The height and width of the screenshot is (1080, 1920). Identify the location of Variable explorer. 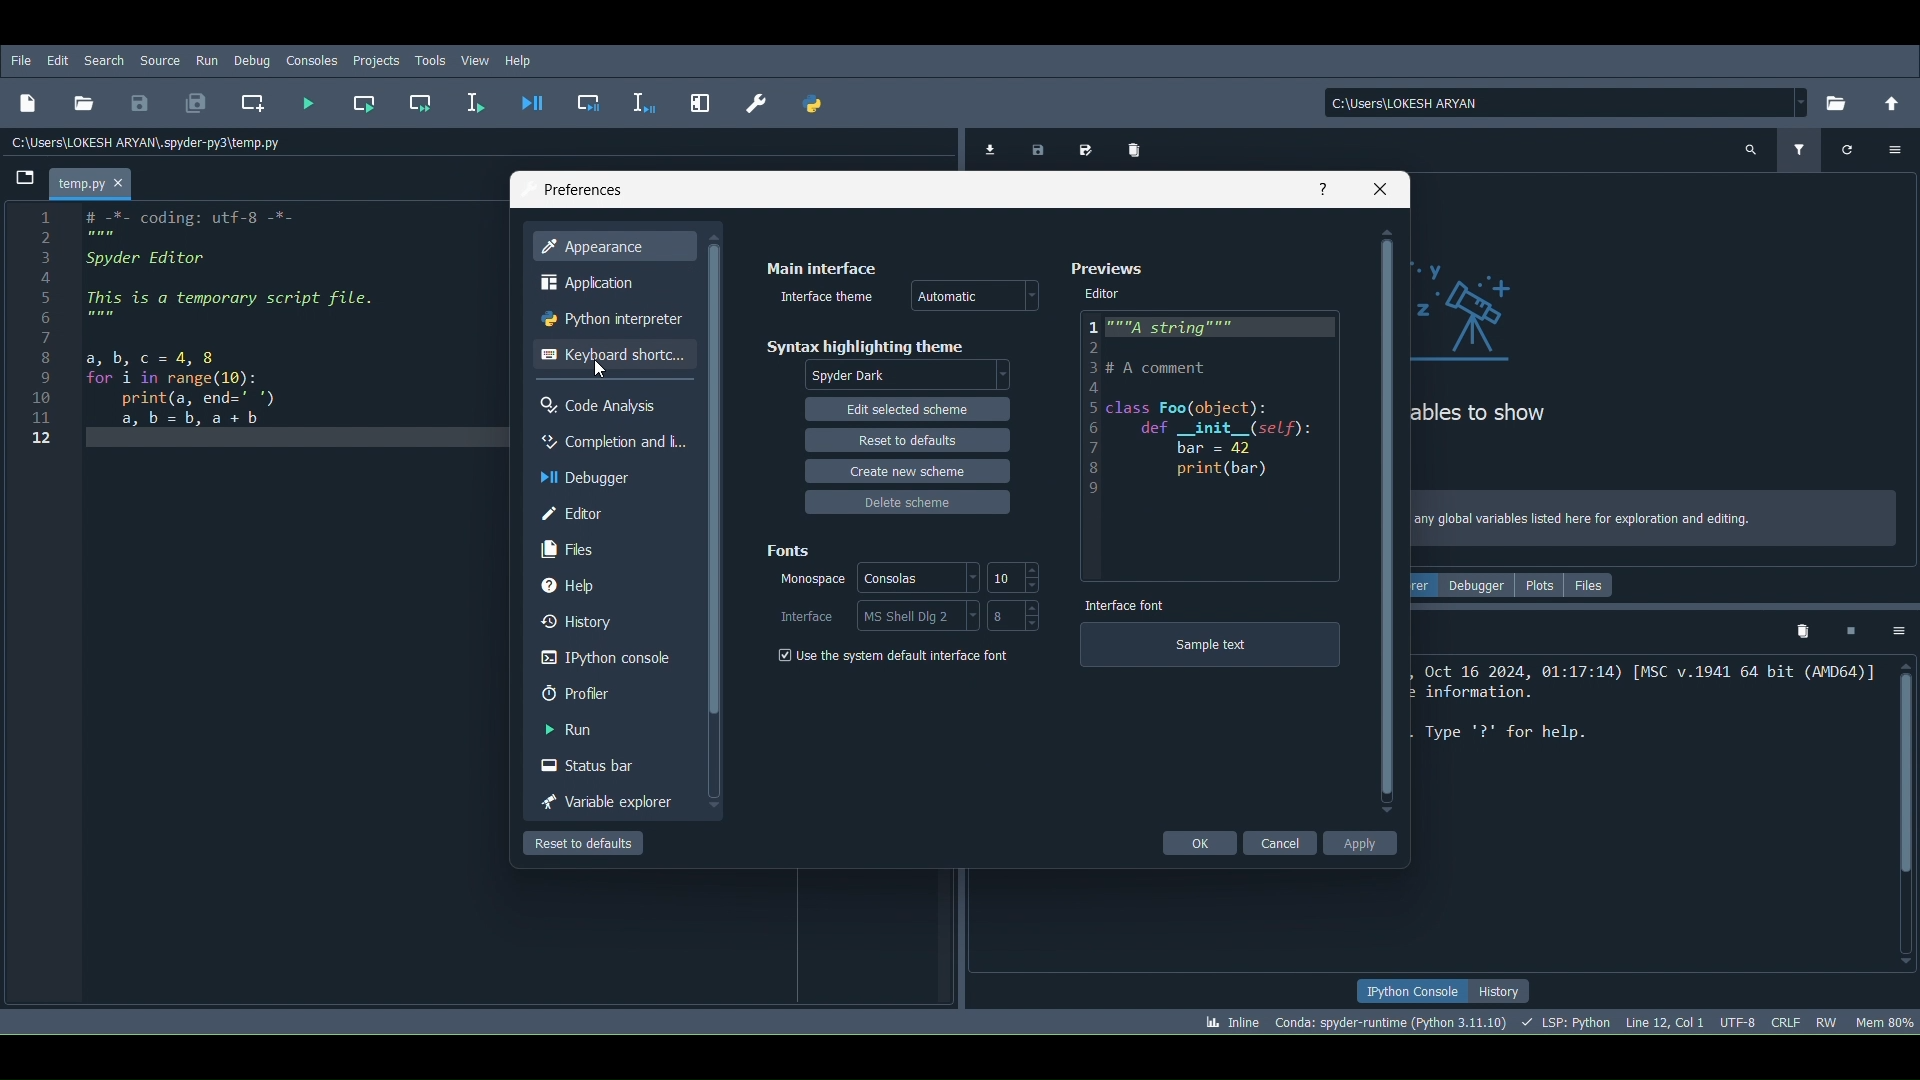
(602, 798).